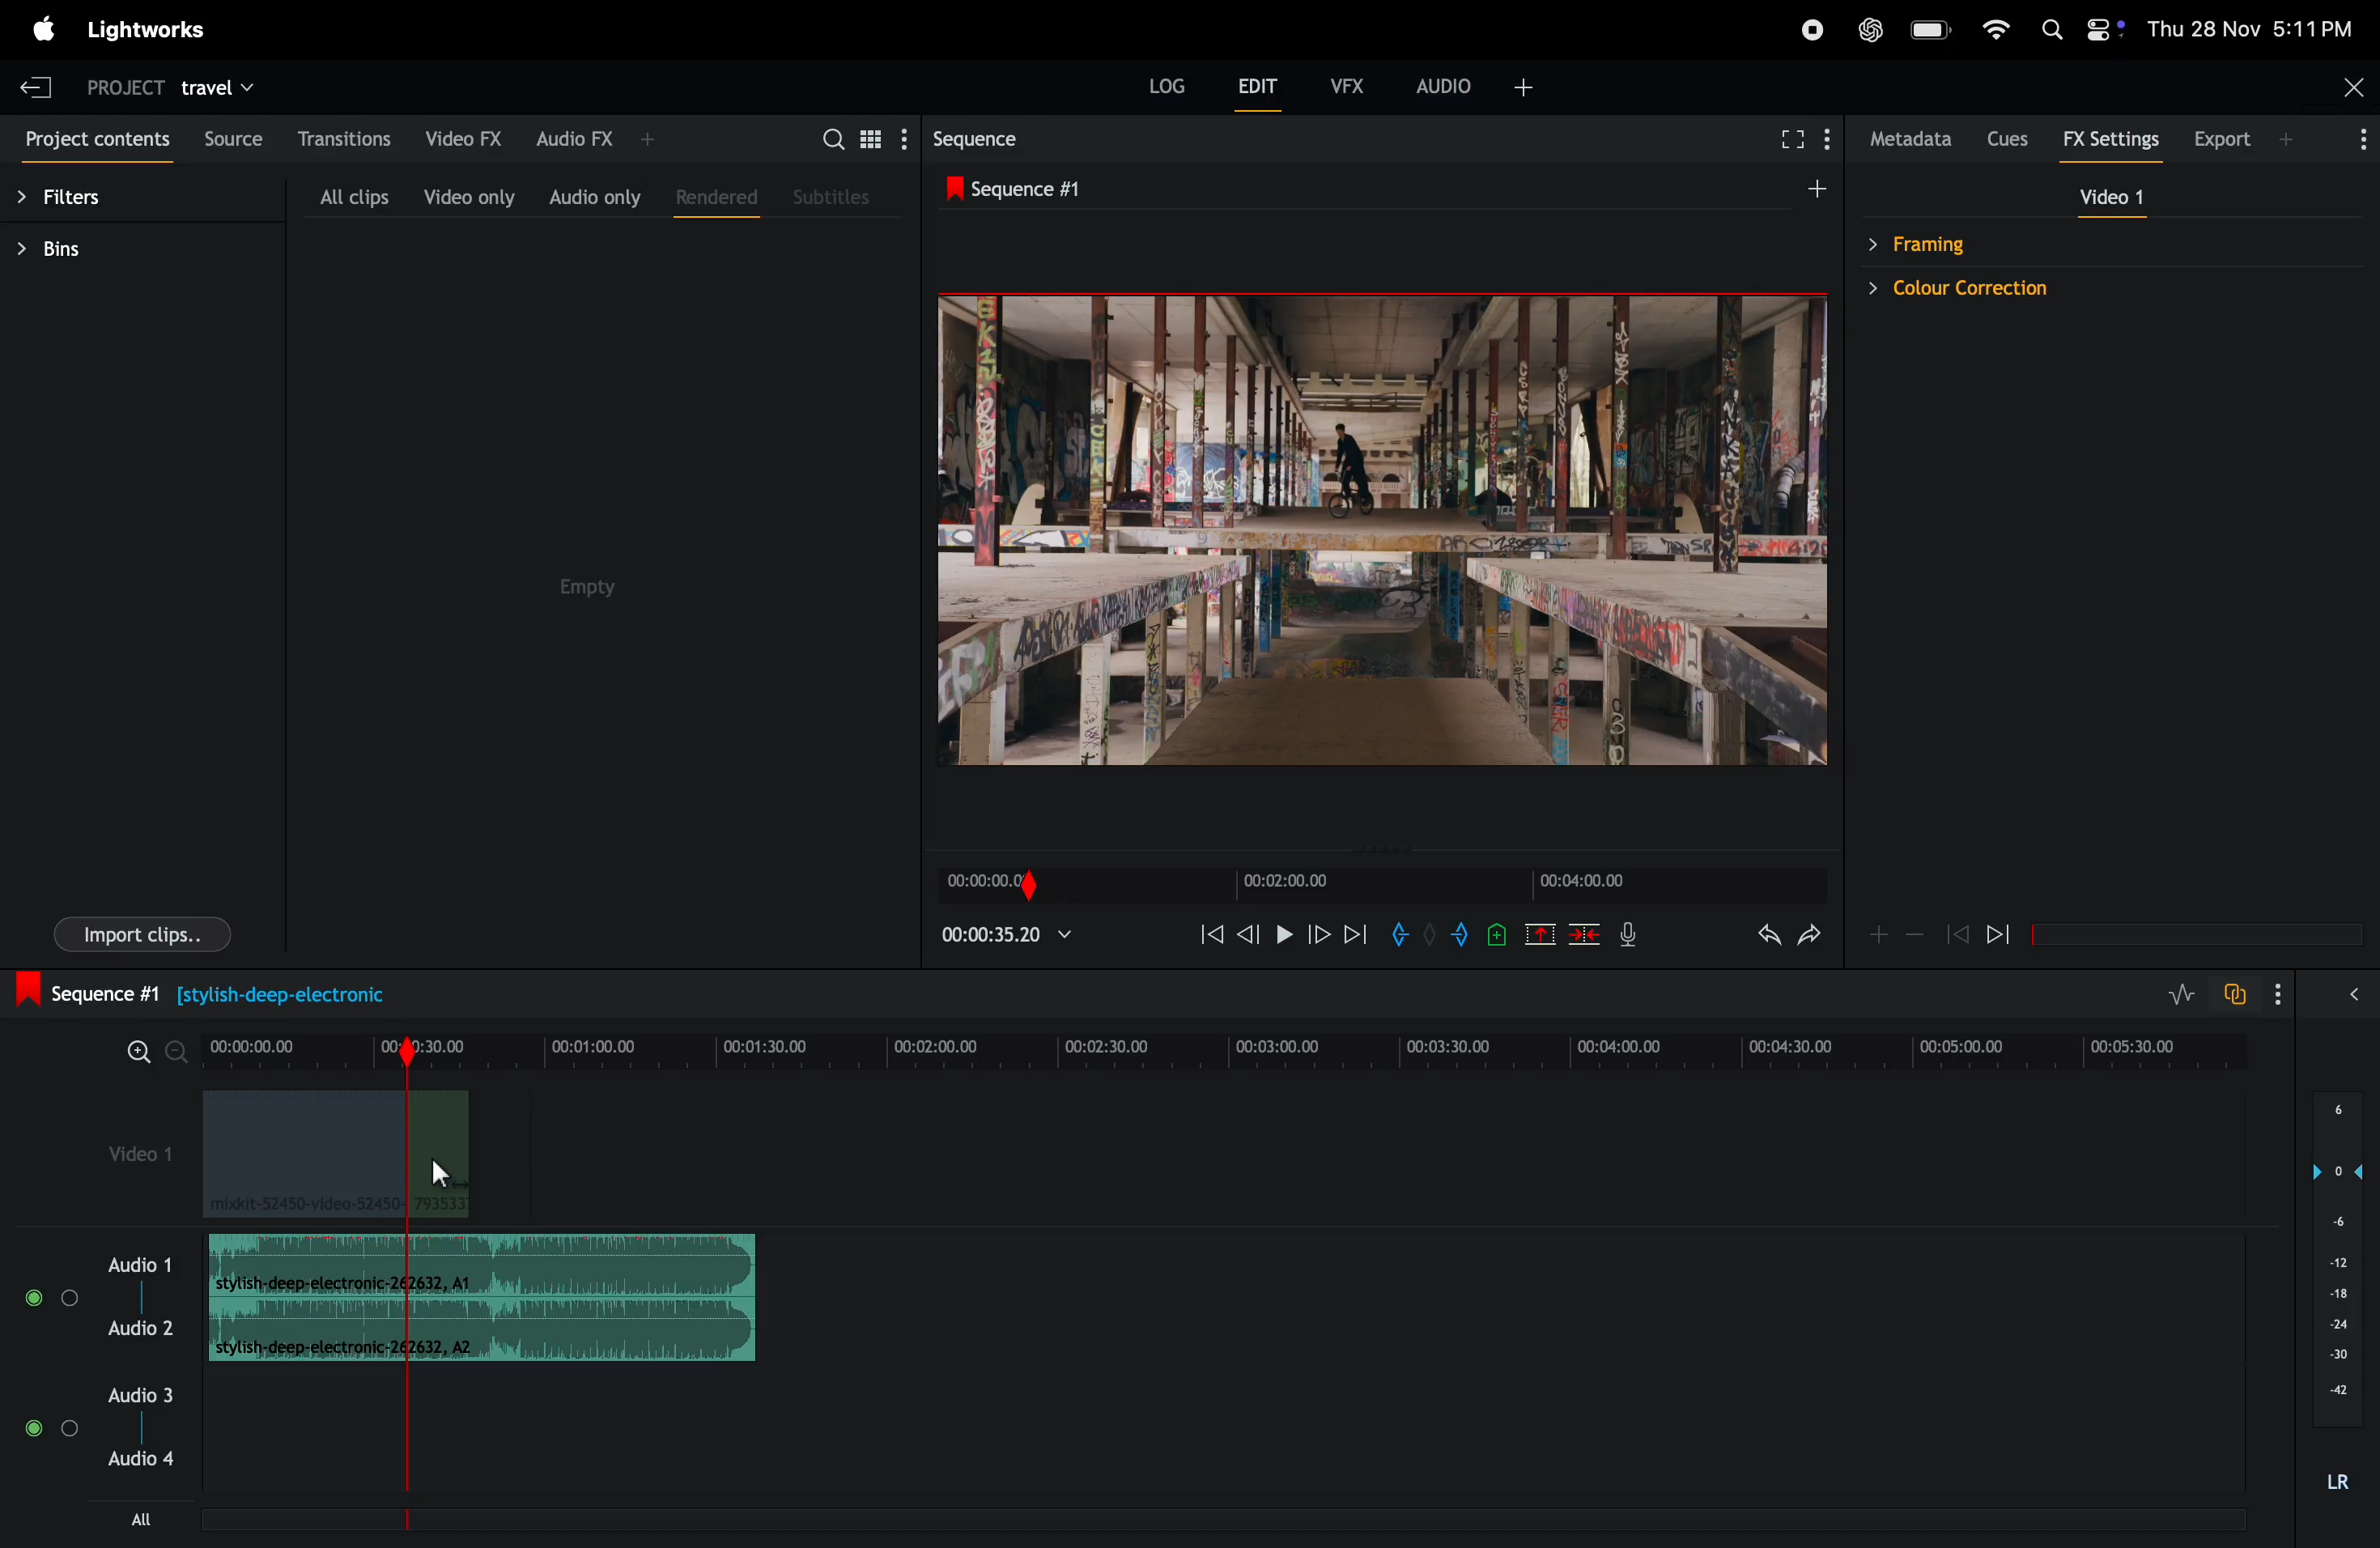 The width and height of the screenshot is (2380, 1548). Describe the element at coordinates (2107, 140) in the screenshot. I see `fx setting` at that location.